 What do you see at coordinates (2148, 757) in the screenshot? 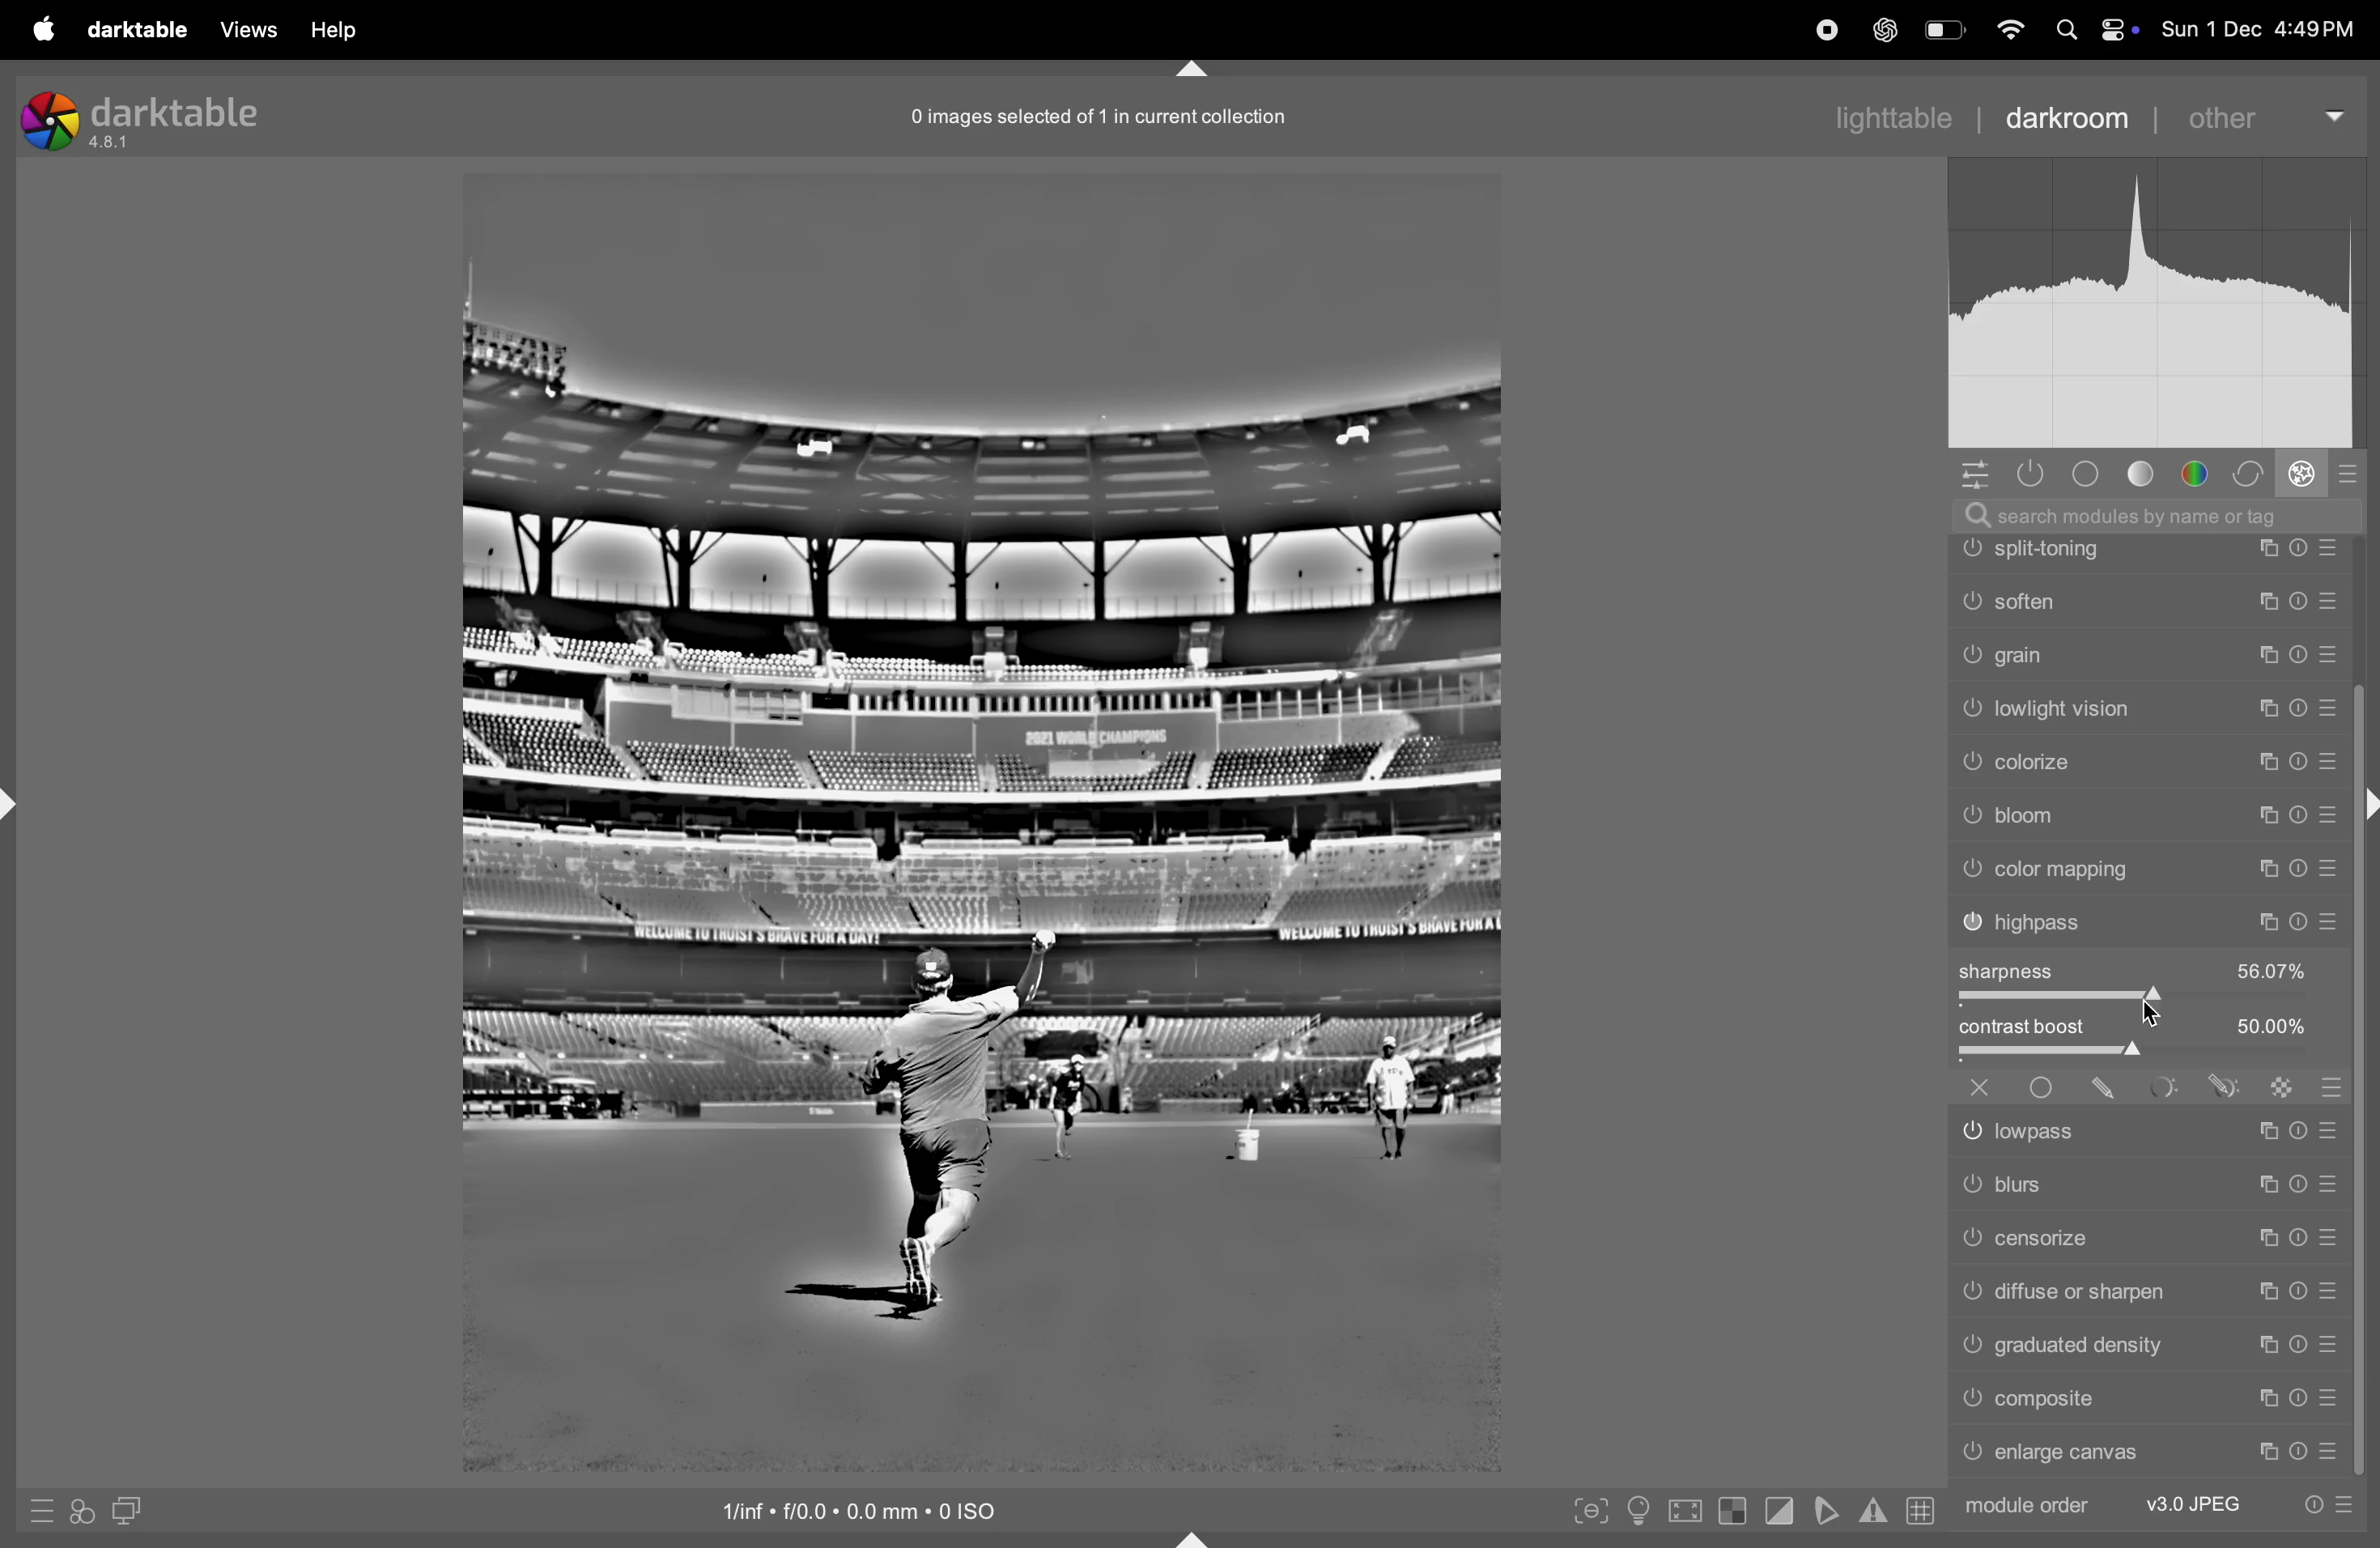
I see `soften` at bounding box center [2148, 757].